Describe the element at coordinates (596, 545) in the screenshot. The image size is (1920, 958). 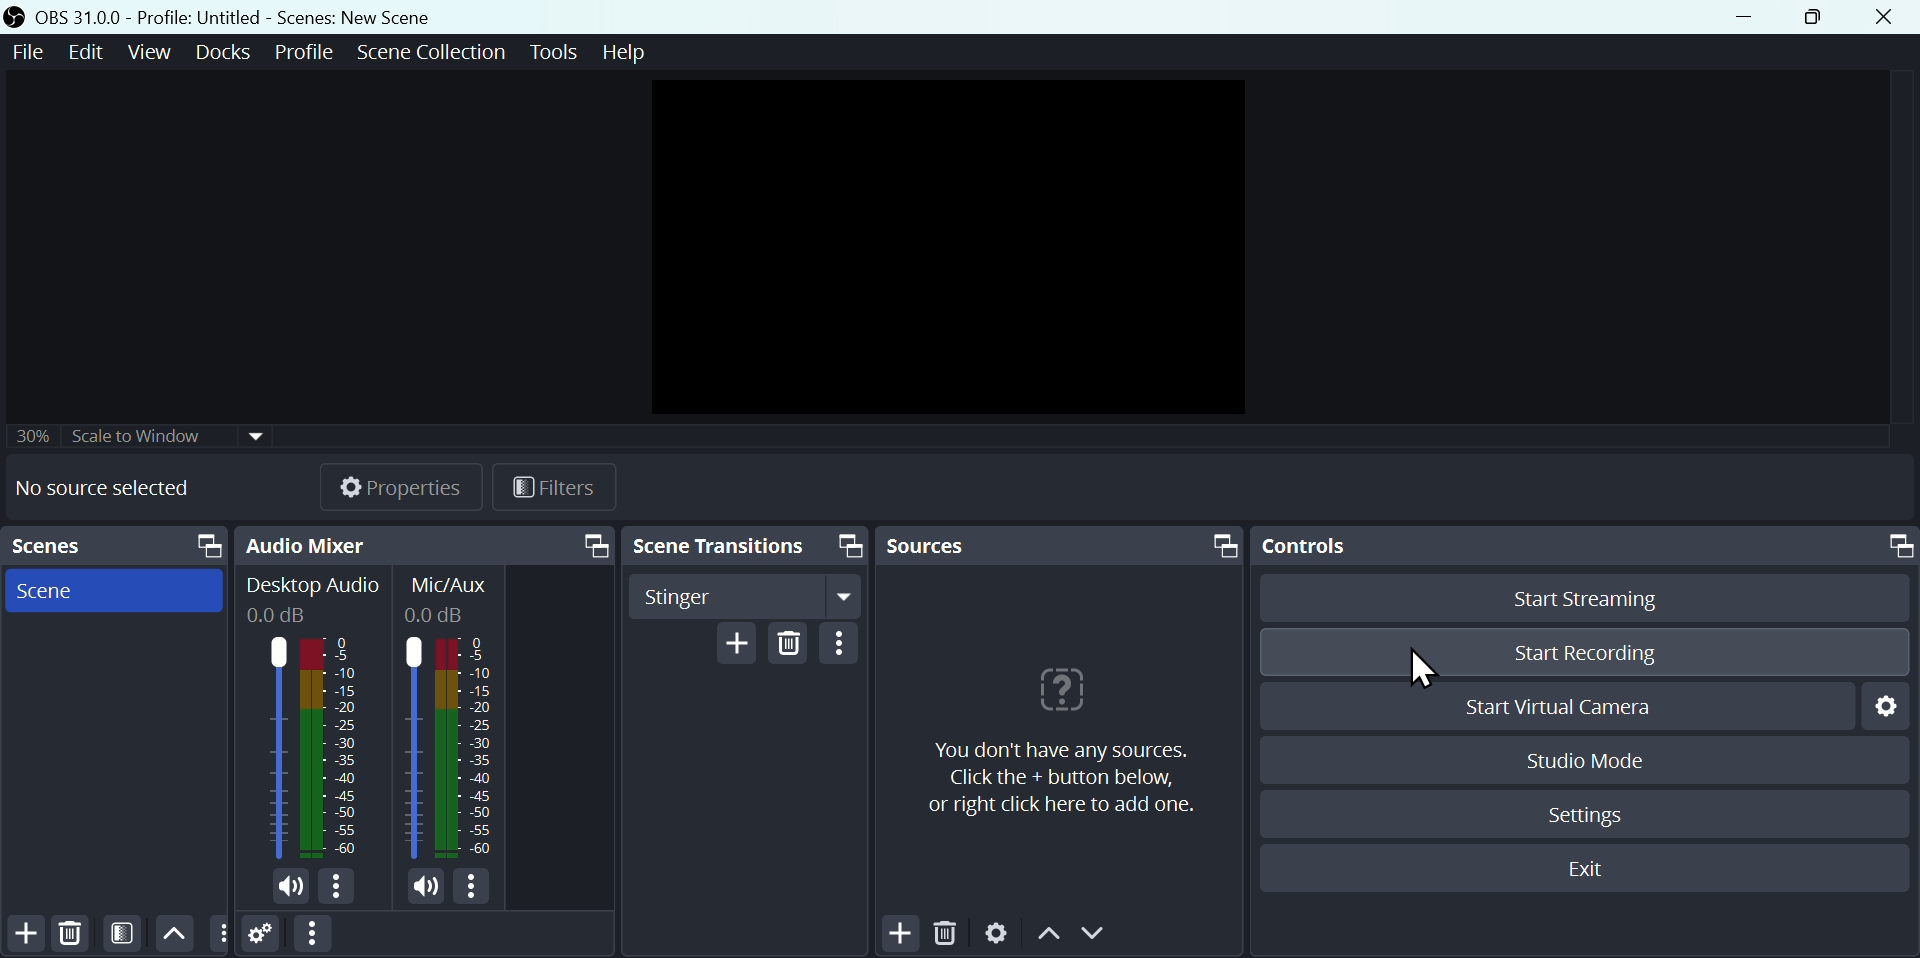
I see `maximize` at that location.